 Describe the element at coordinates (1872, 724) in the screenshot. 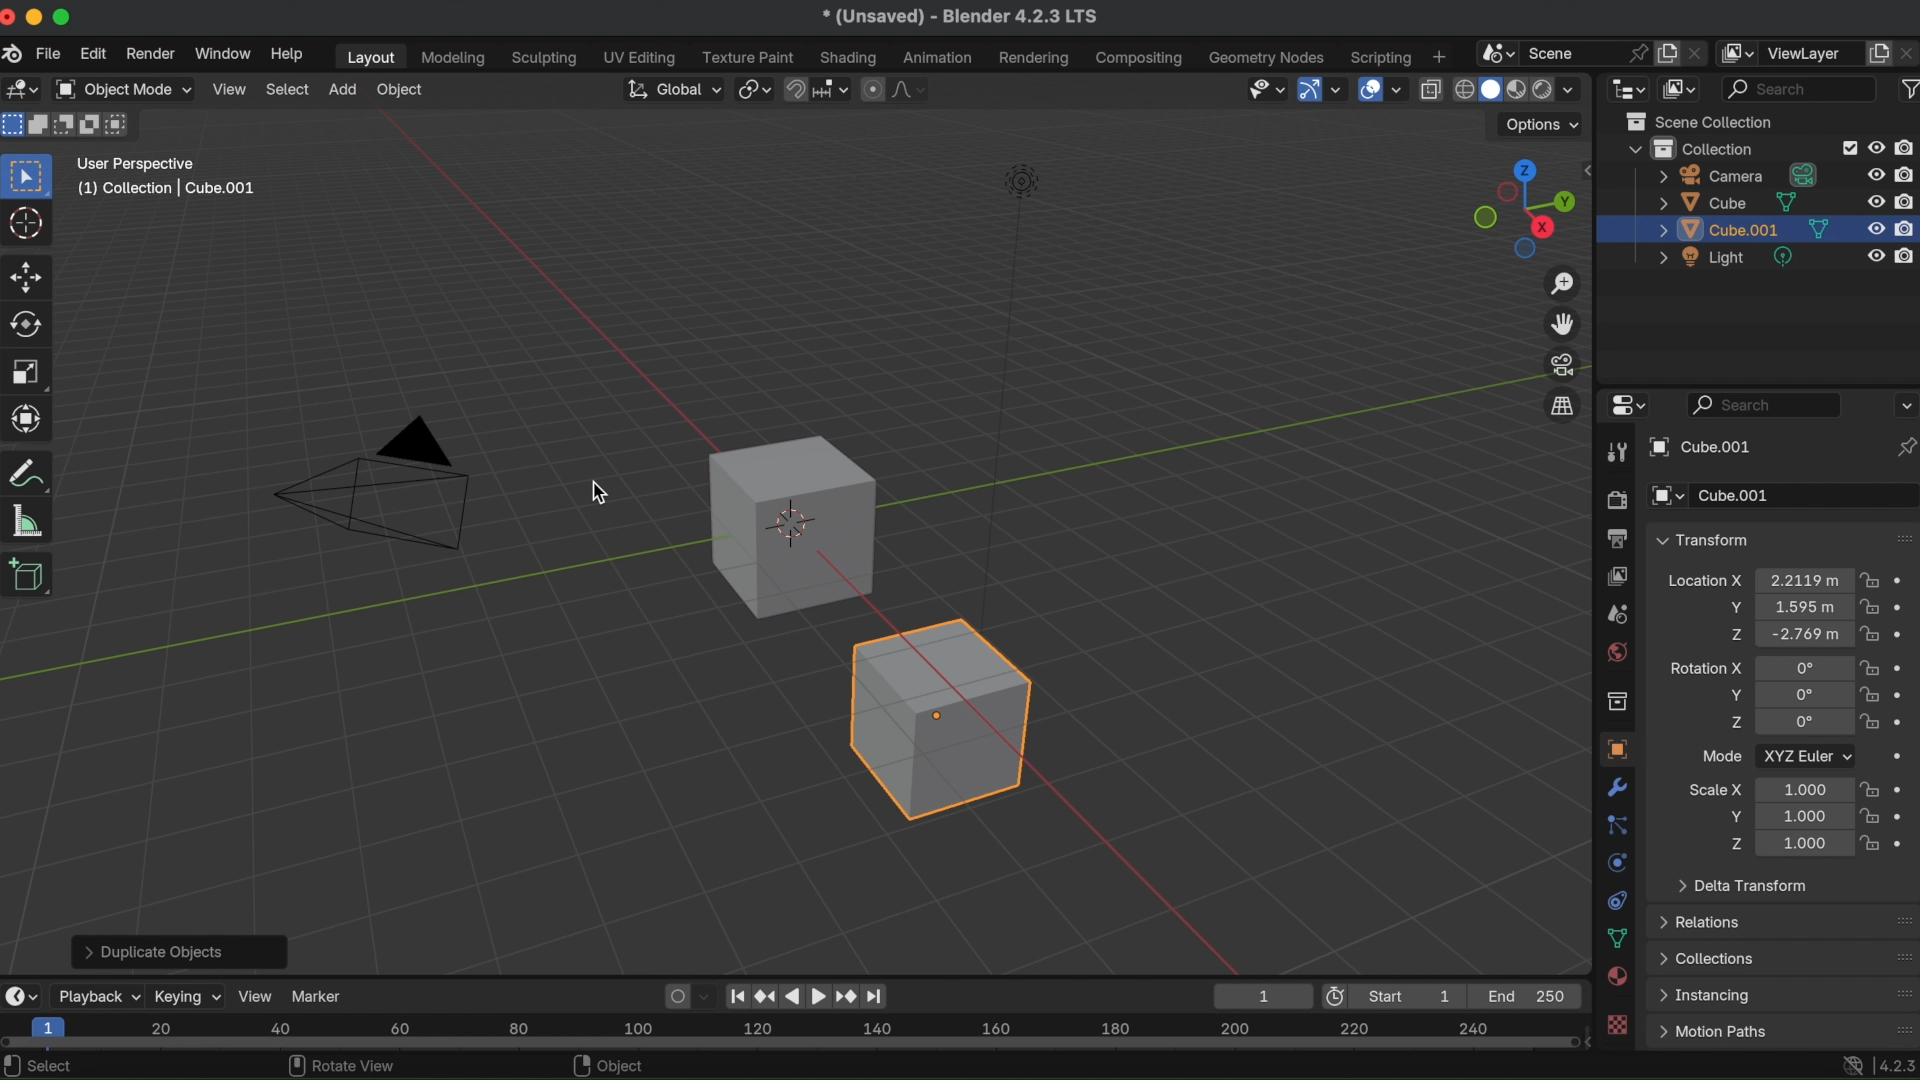

I see `lock rotation` at that location.